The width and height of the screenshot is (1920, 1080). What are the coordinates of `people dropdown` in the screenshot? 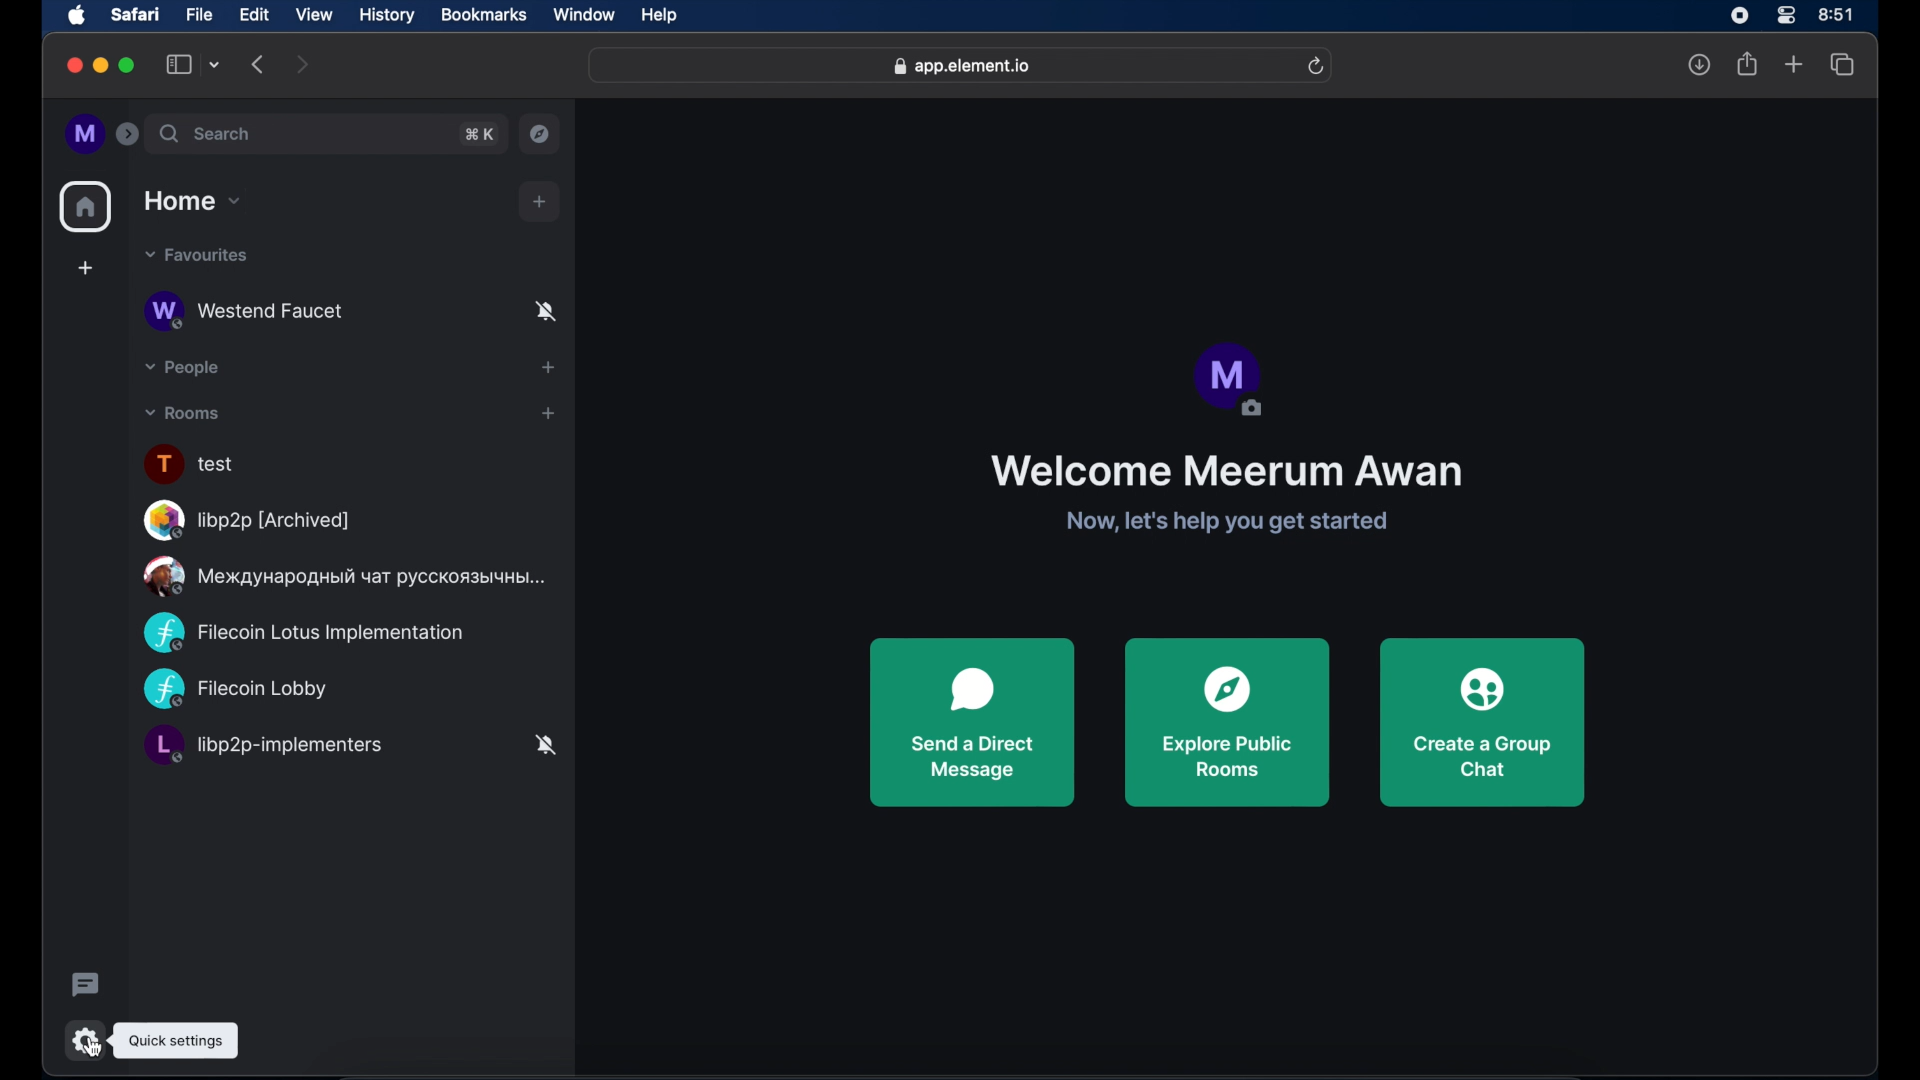 It's located at (180, 368).